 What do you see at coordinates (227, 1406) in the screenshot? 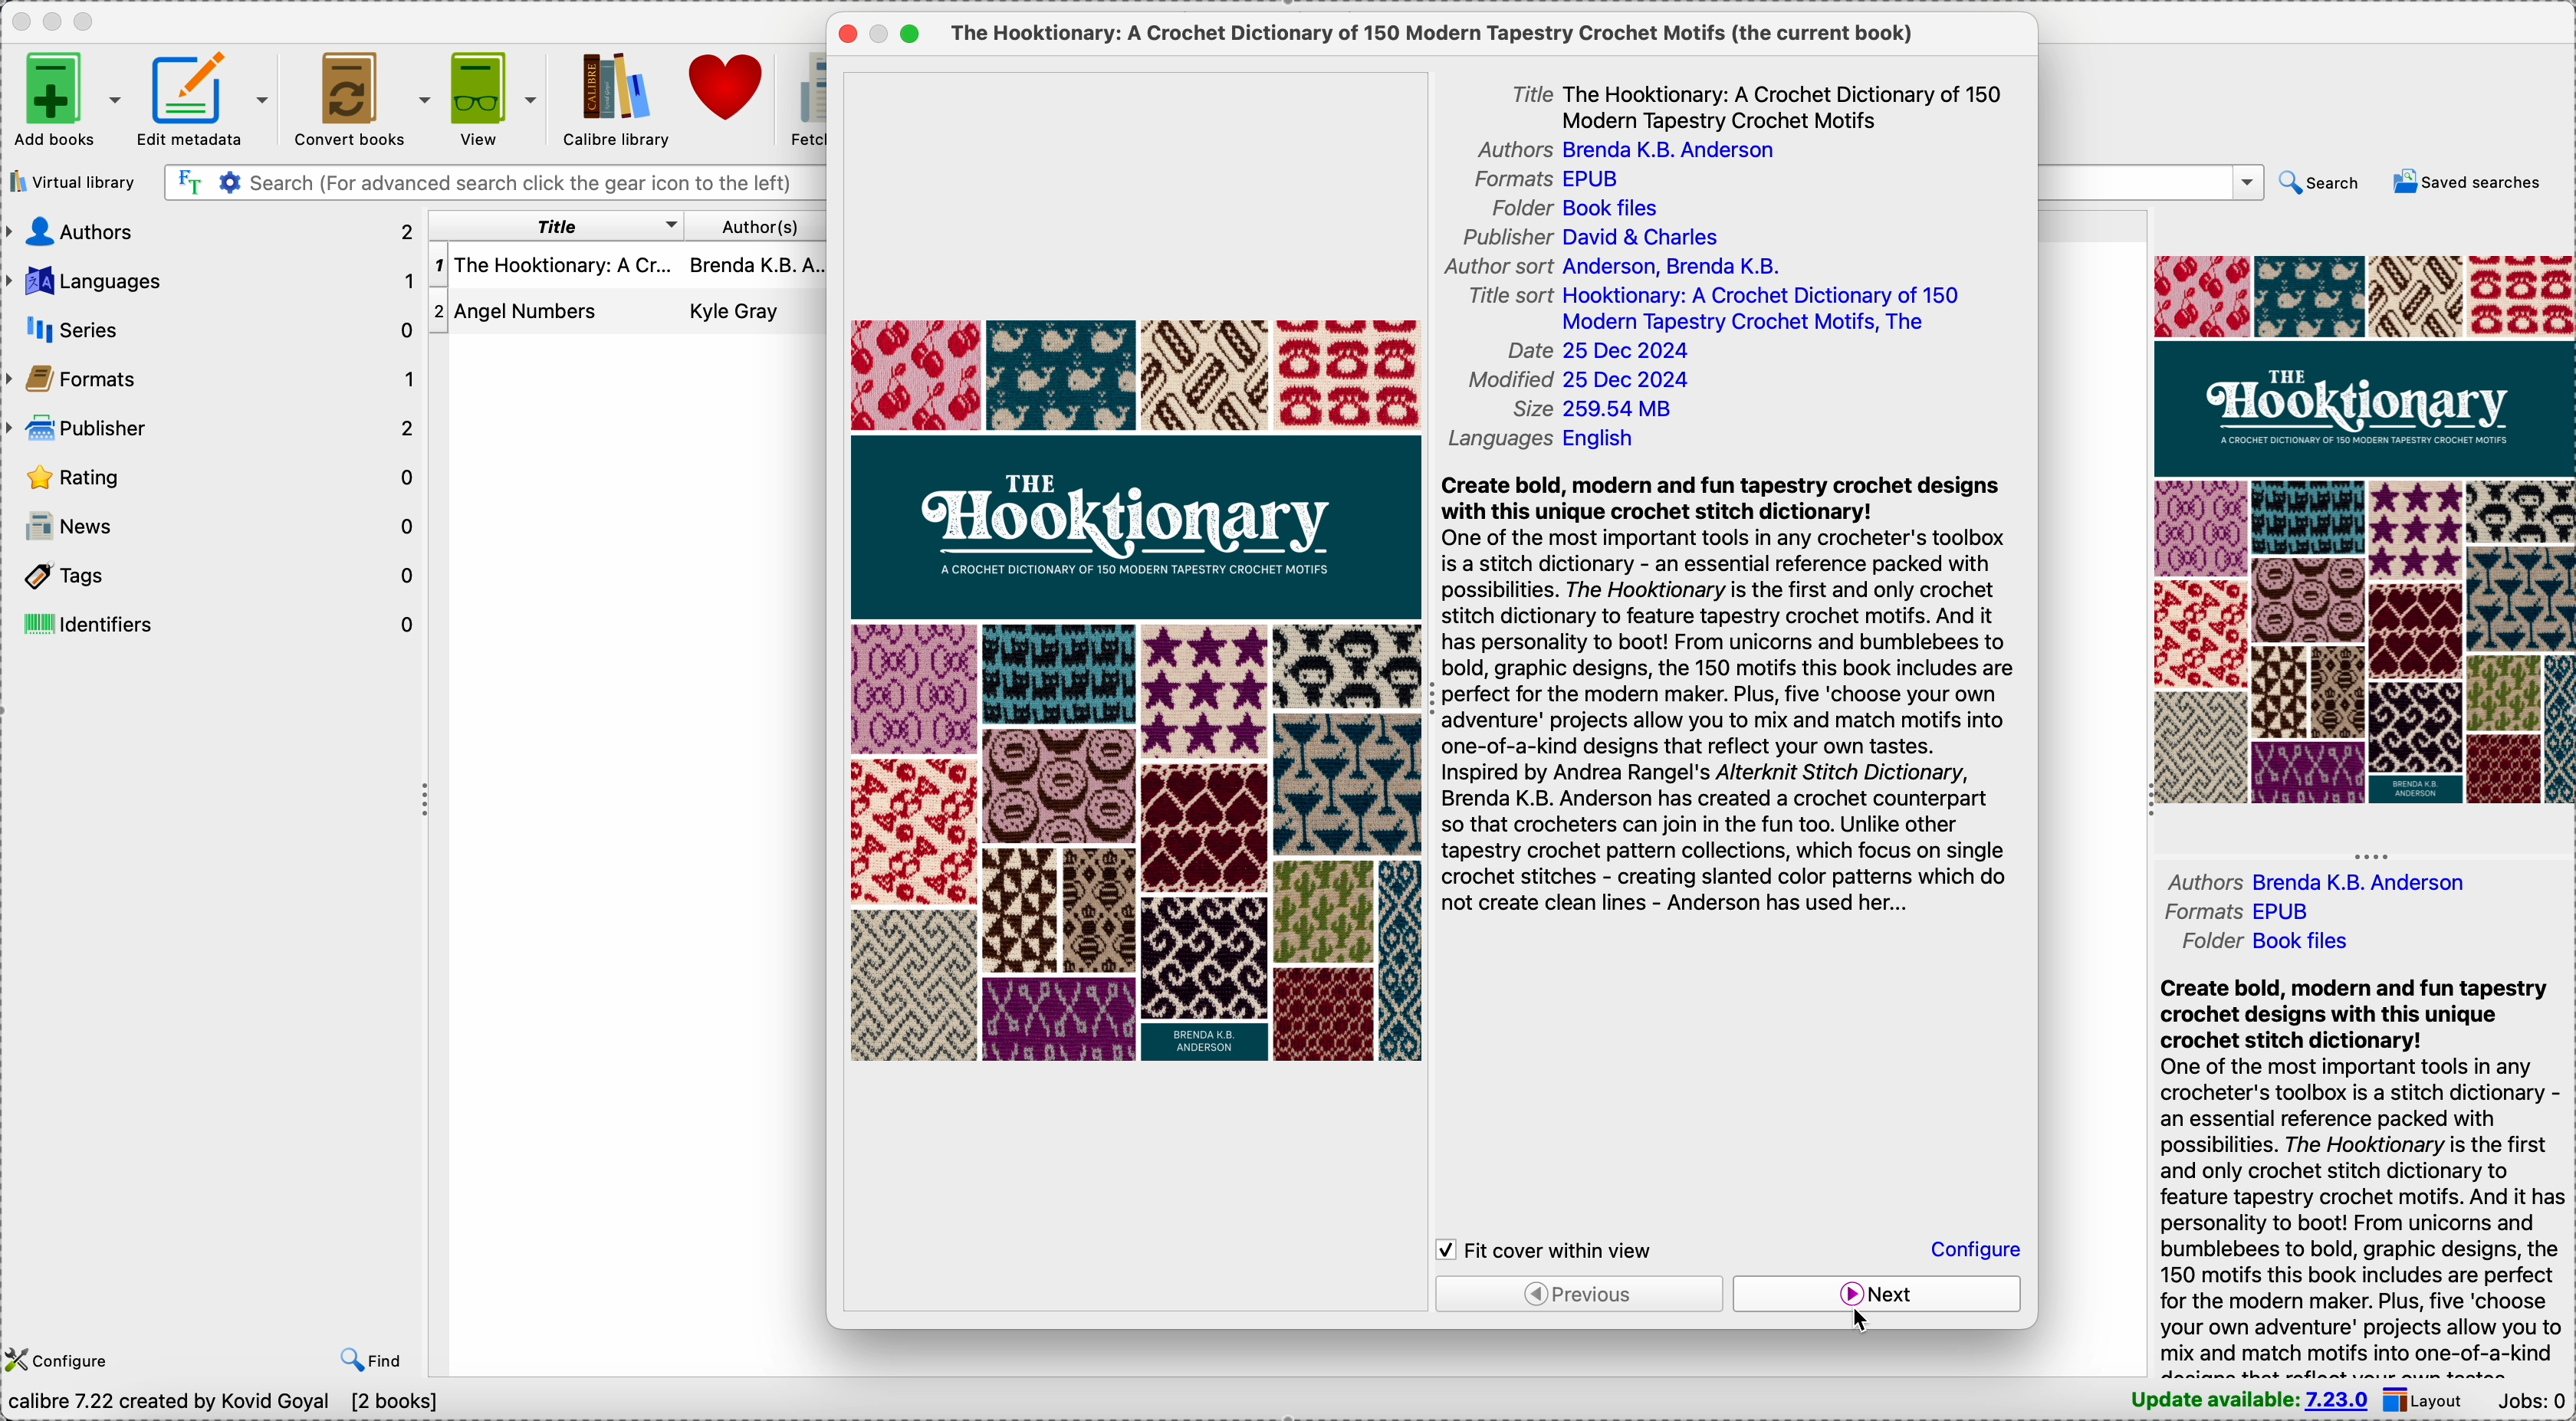
I see `data` at bounding box center [227, 1406].